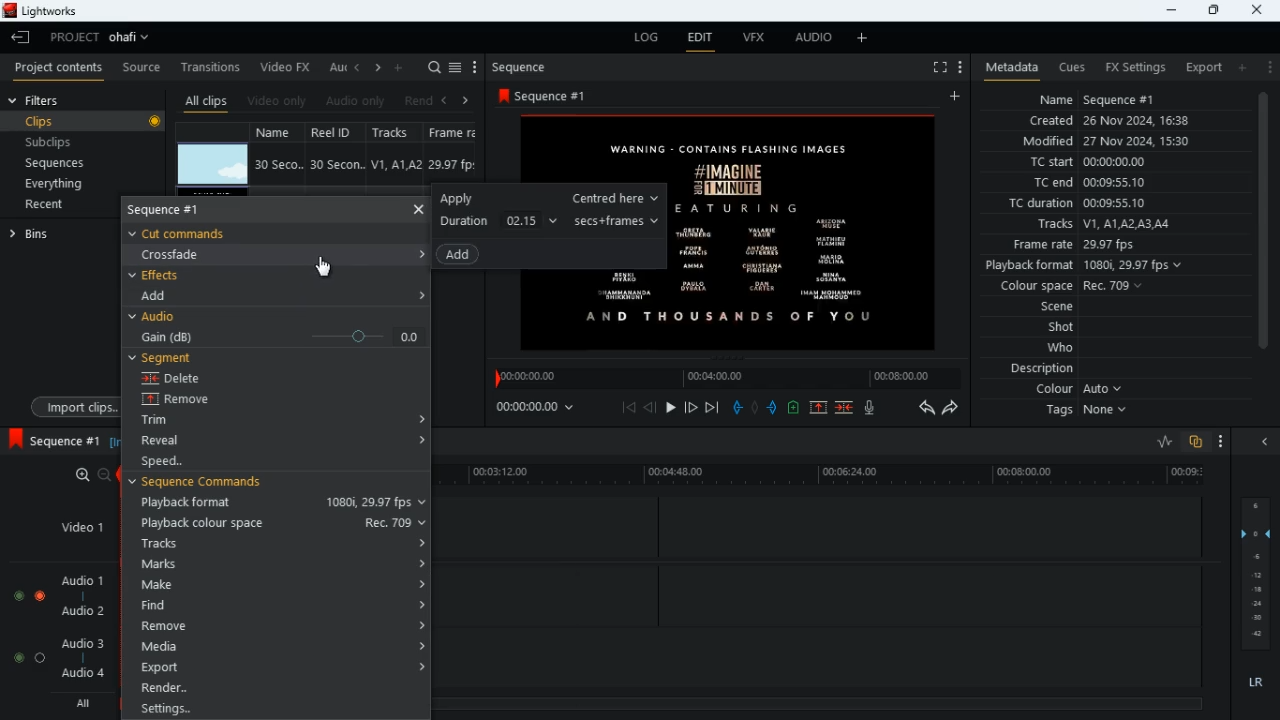  Describe the element at coordinates (828, 476) in the screenshot. I see `timeline` at that location.